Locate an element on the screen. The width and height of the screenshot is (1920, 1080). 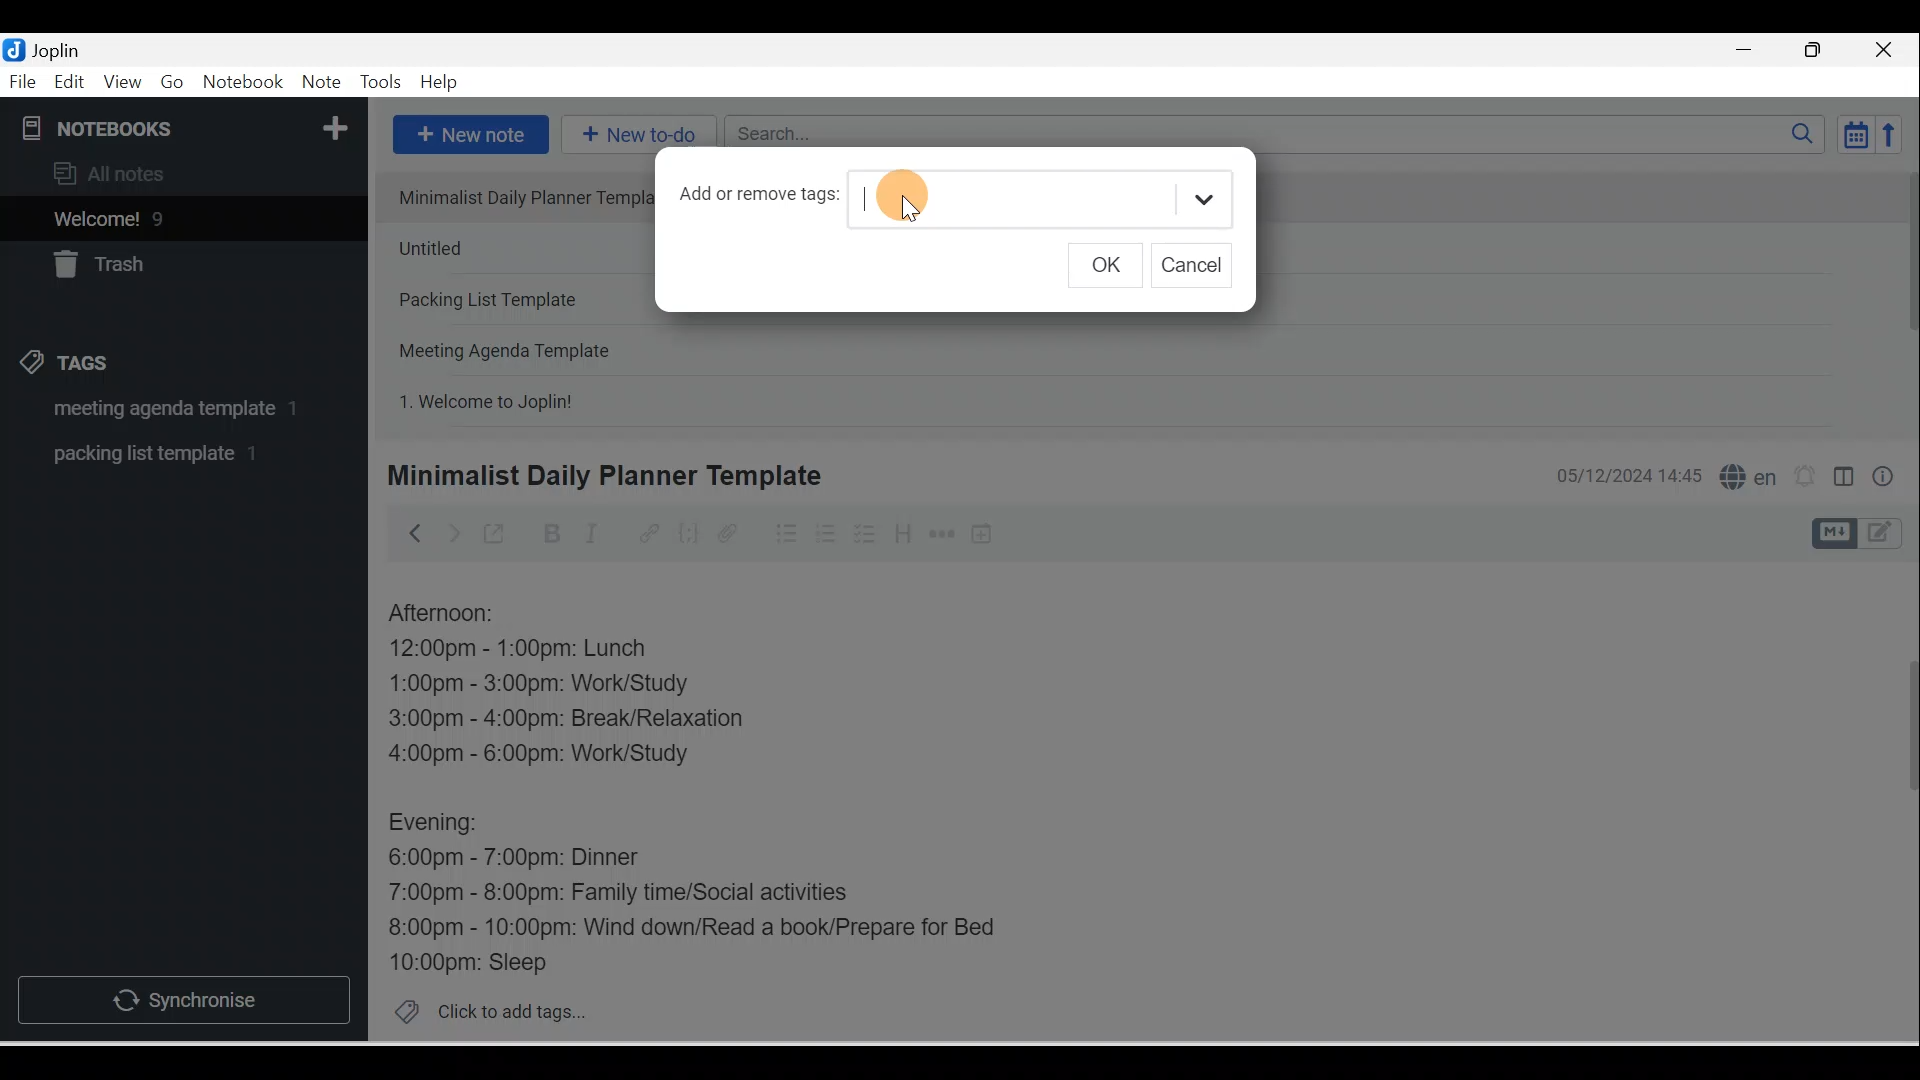
Note 4 is located at coordinates (532, 346).